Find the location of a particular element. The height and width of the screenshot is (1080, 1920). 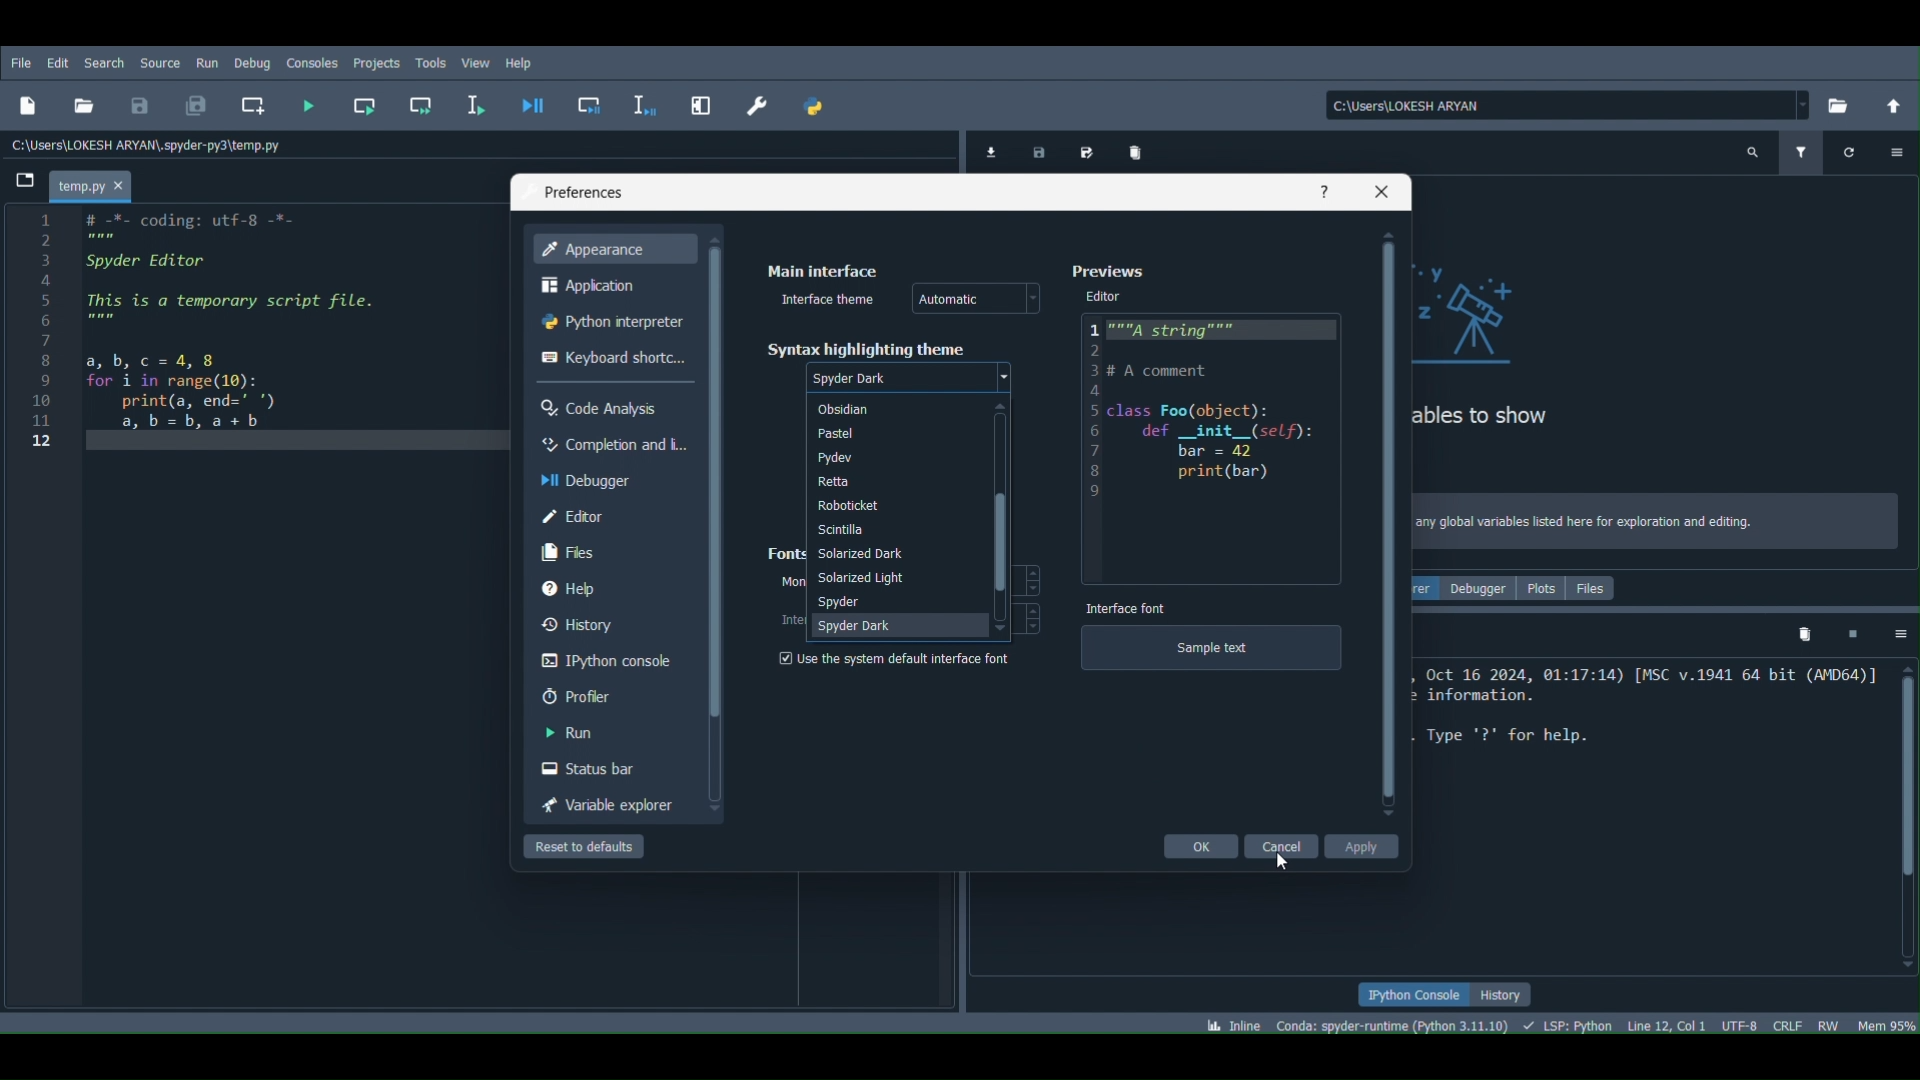

File path is located at coordinates (152, 142).